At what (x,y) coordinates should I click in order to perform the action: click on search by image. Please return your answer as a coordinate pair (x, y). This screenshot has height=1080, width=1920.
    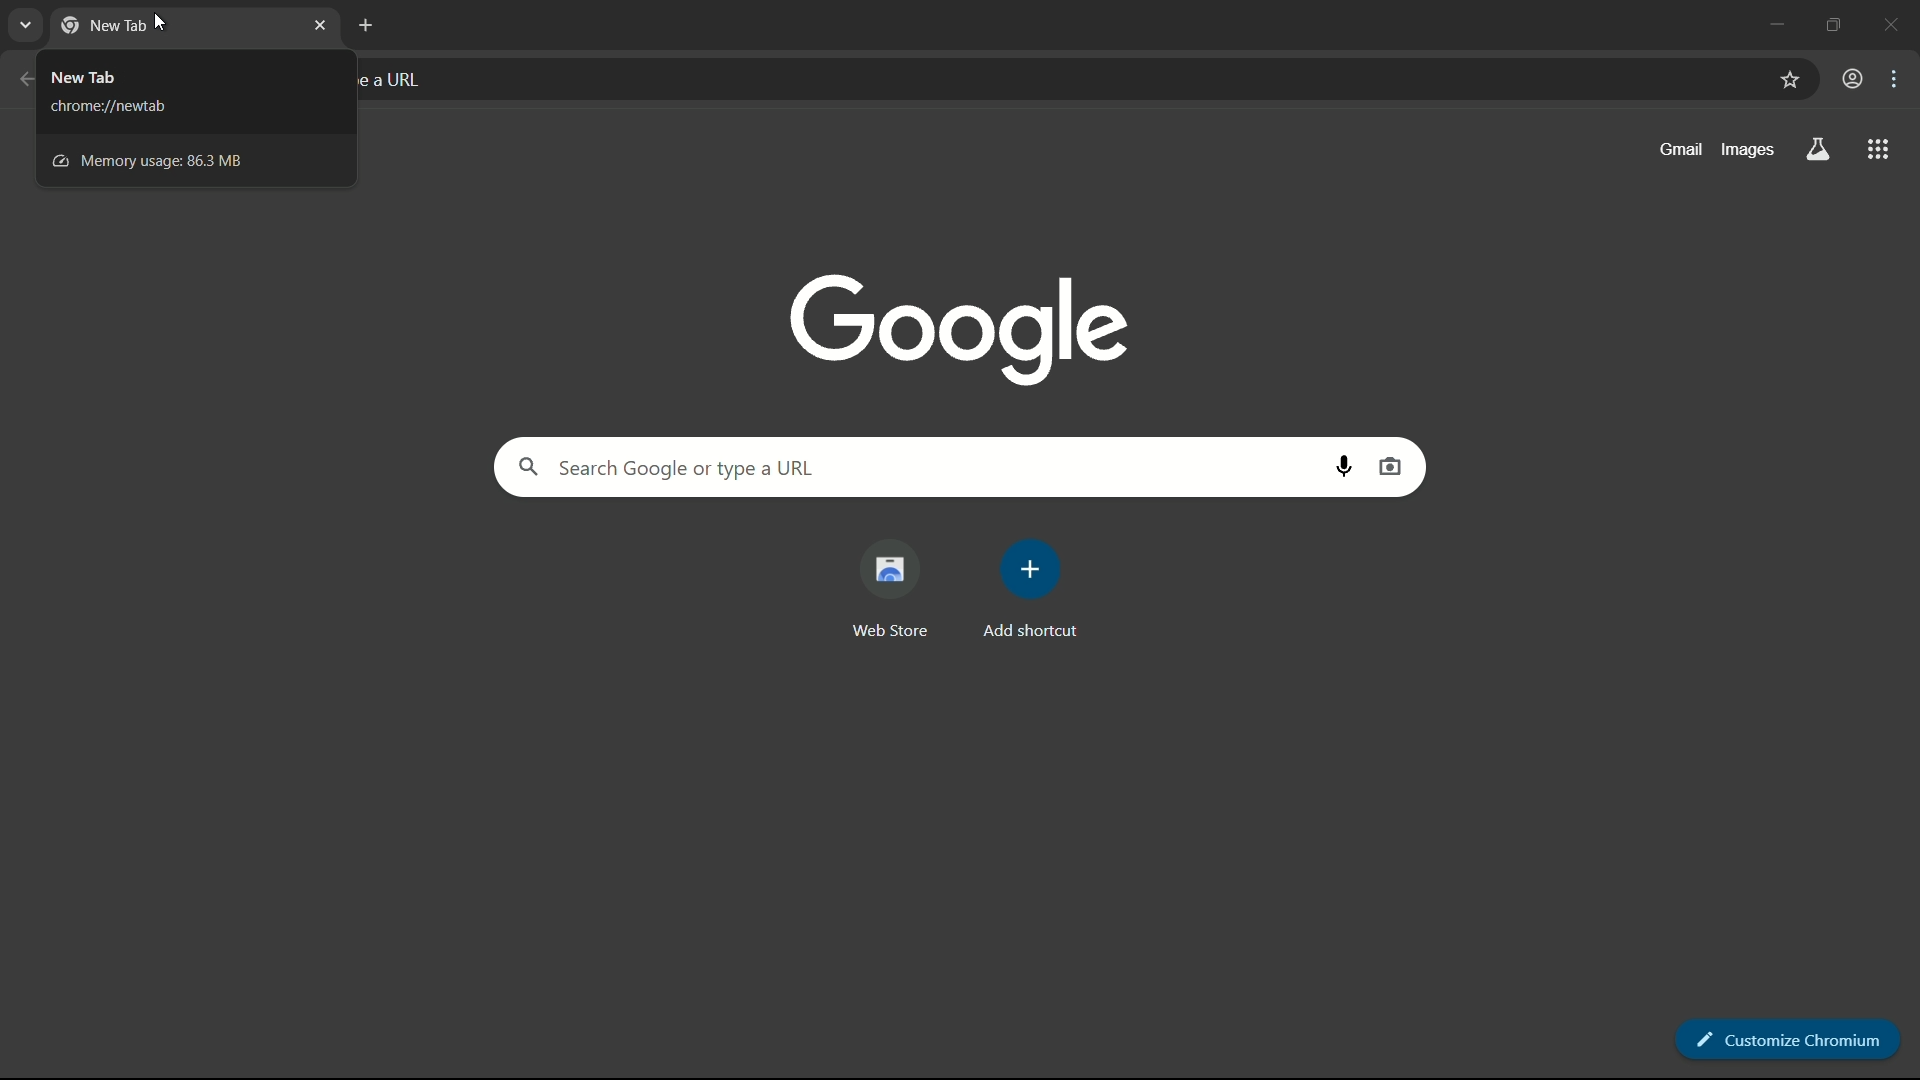
    Looking at the image, I should click on (1390, 467).